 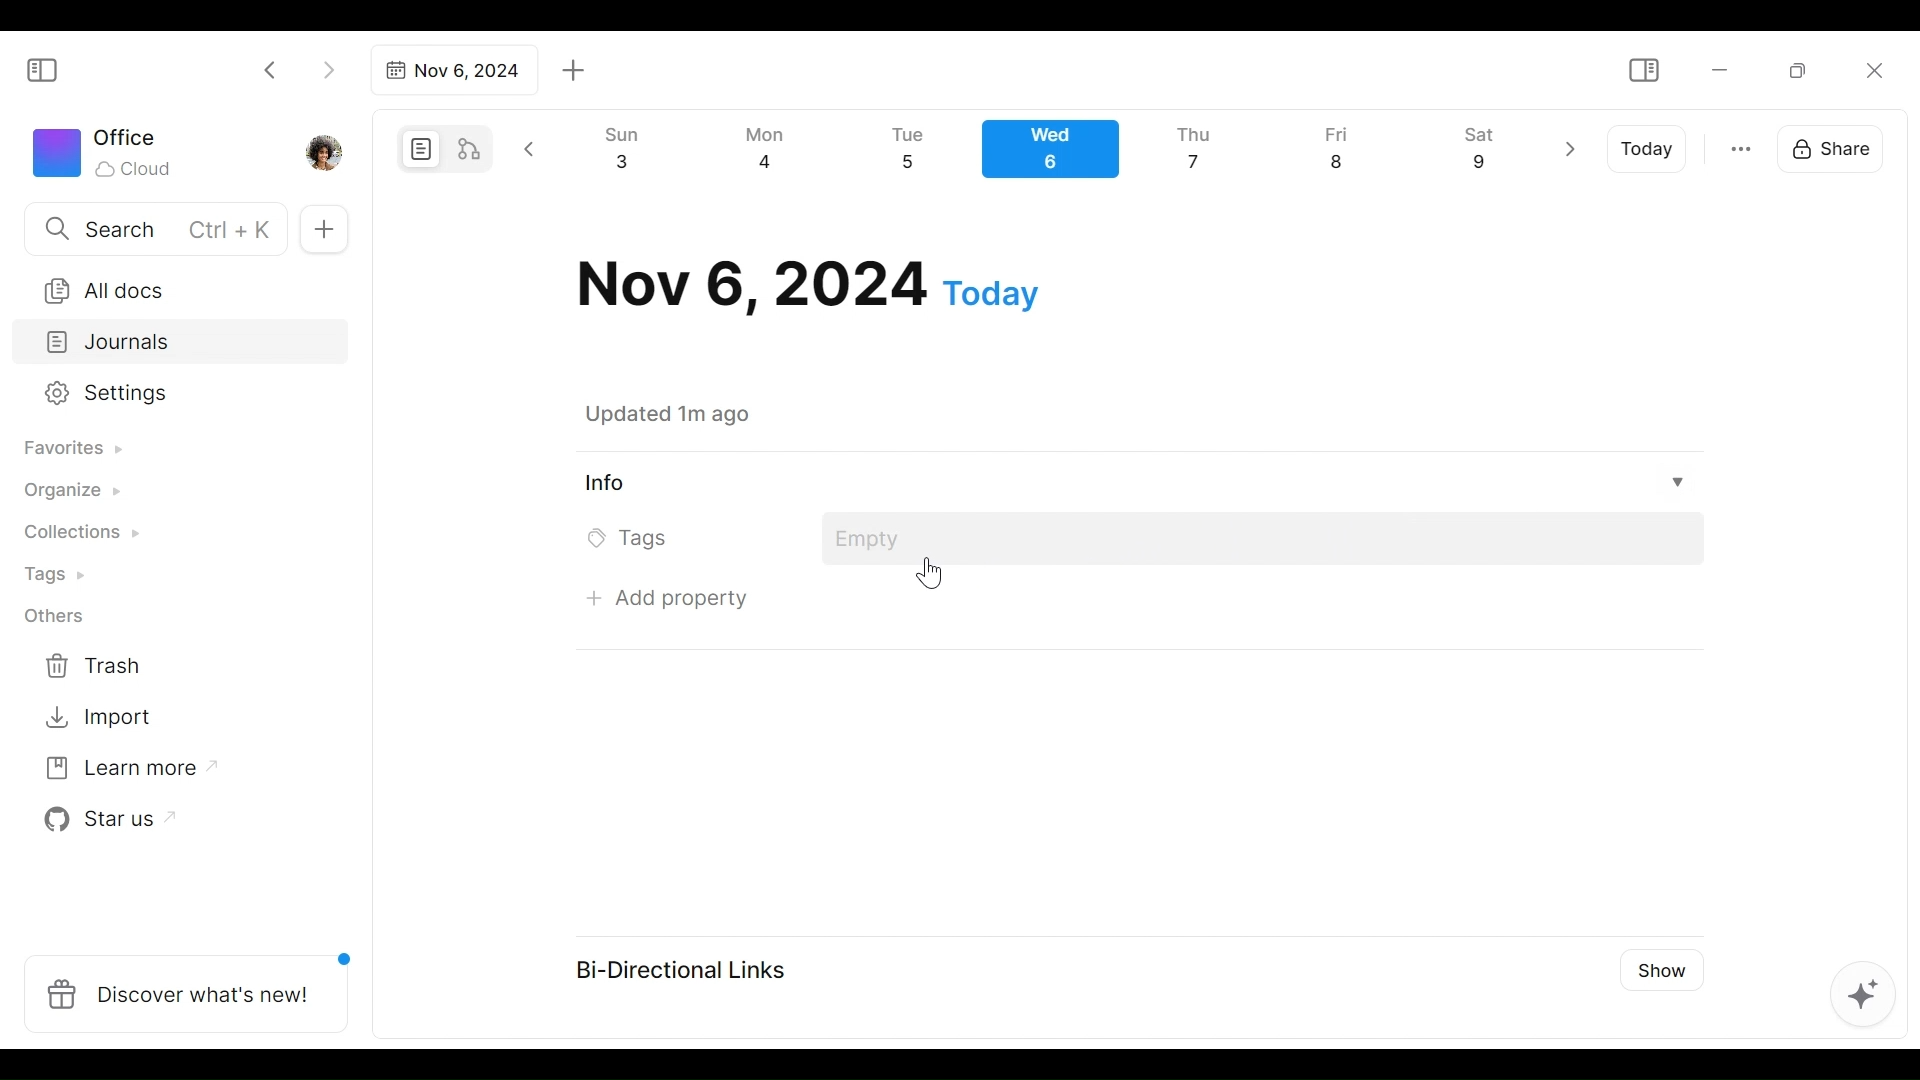 What do you see at coordinates (153, 228) in the screenshot?
I see `Search` at bounding box center [153, 228].